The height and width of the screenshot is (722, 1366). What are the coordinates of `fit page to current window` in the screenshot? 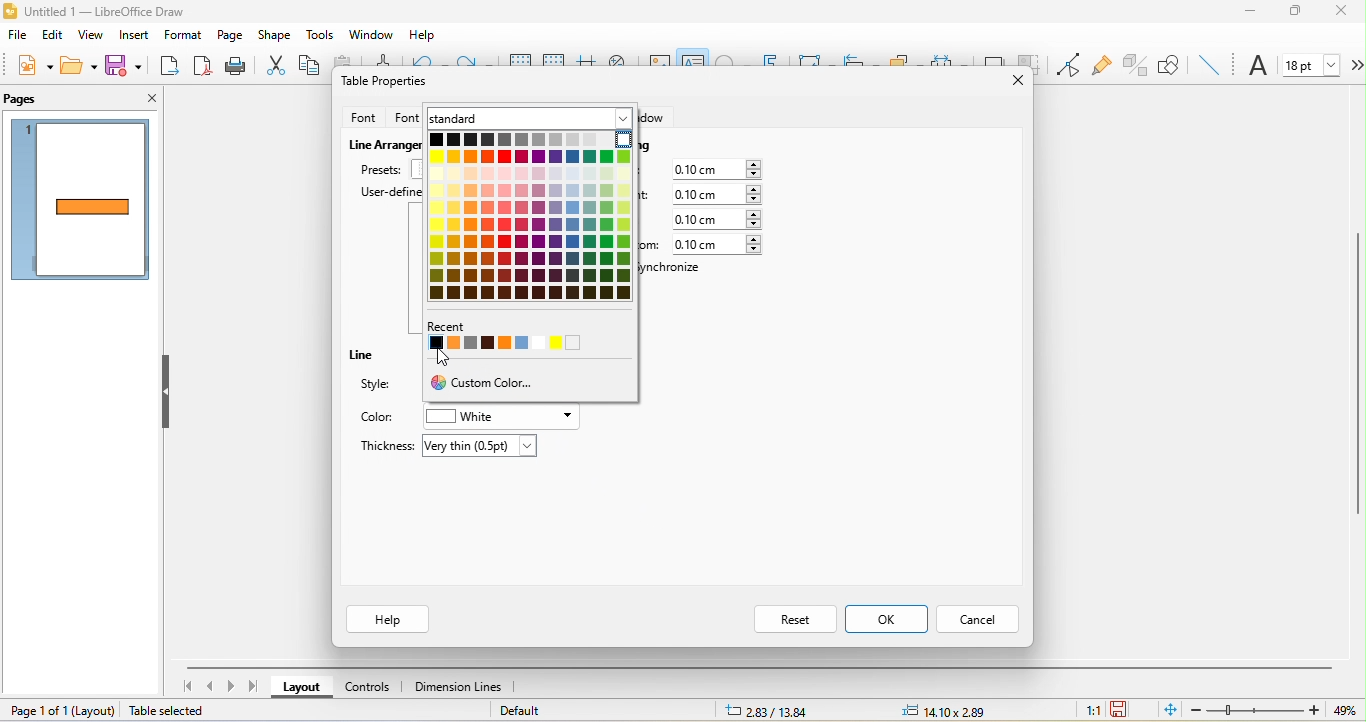 It's located at (1168, 710).